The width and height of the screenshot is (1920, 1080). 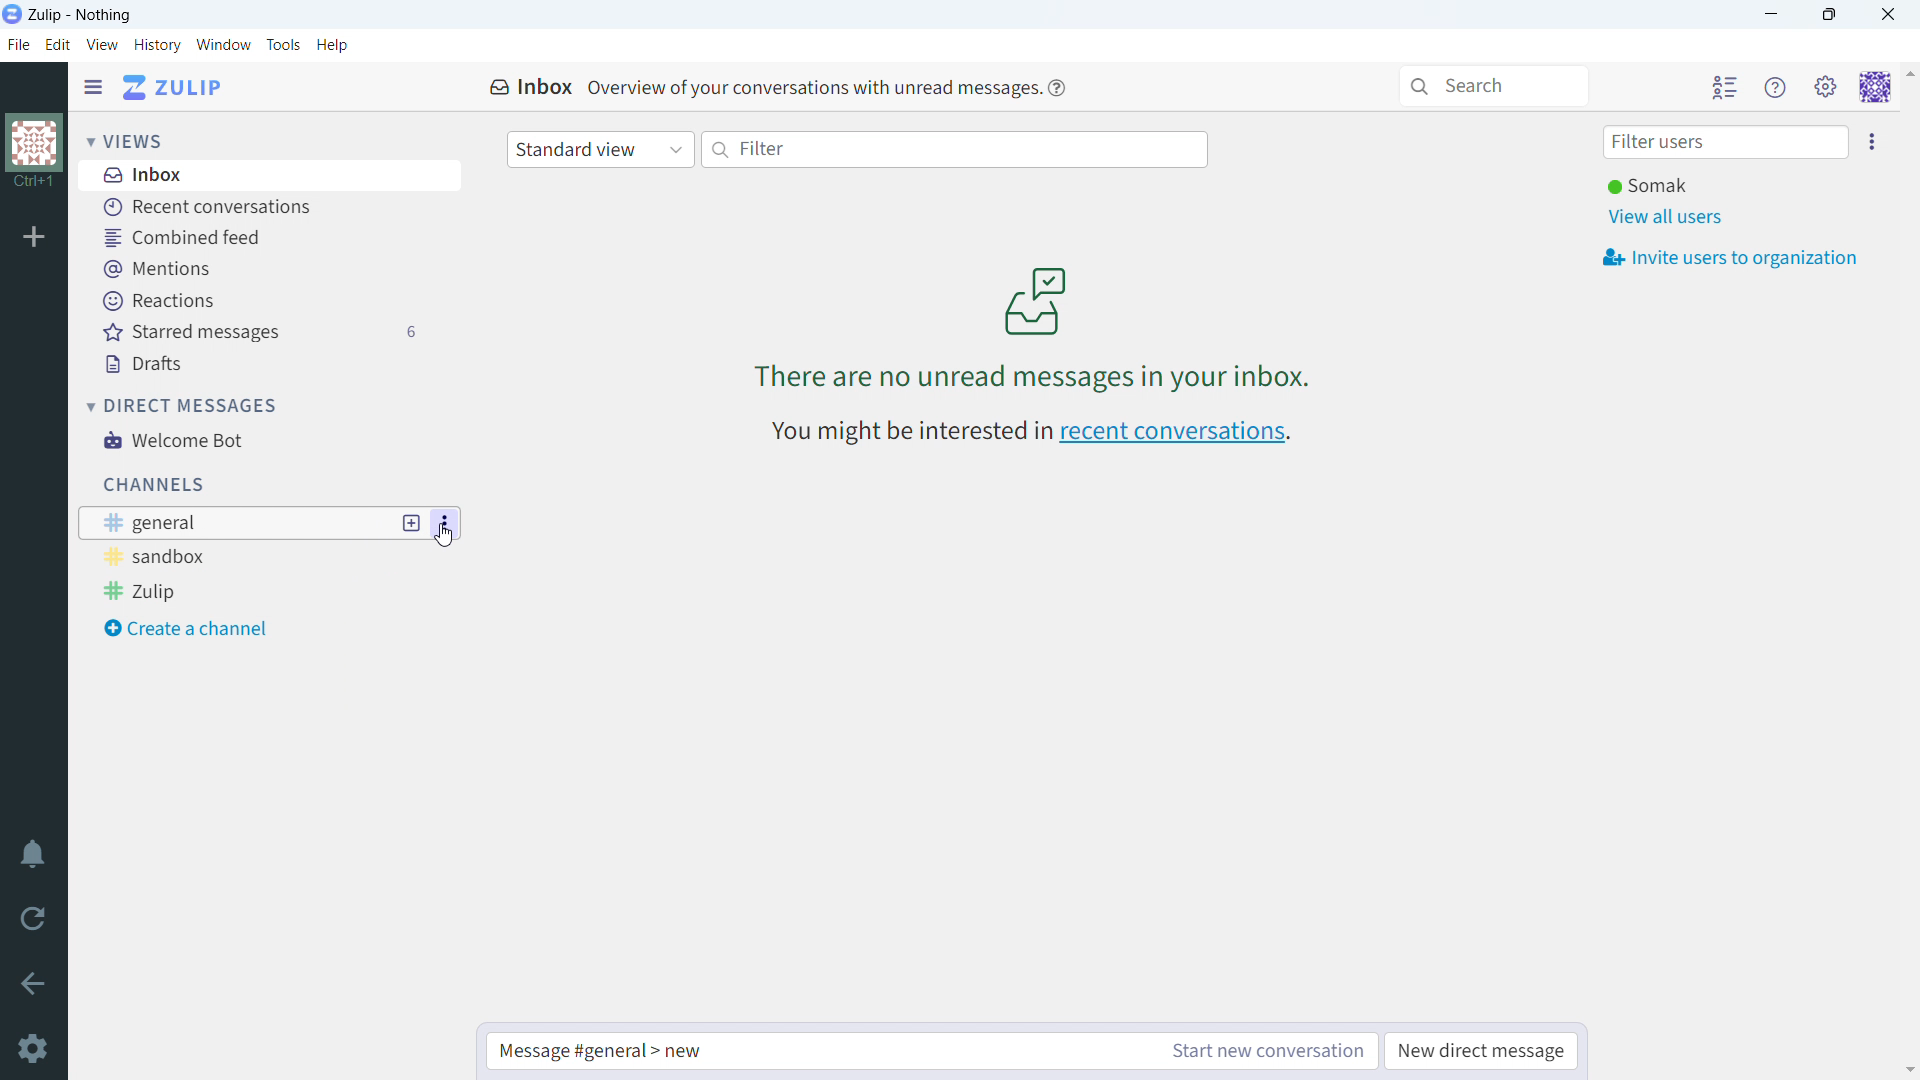 What do you see at coordinates (810, 86) in the screenshot?
I see `text` at bounding box center [810, 86].